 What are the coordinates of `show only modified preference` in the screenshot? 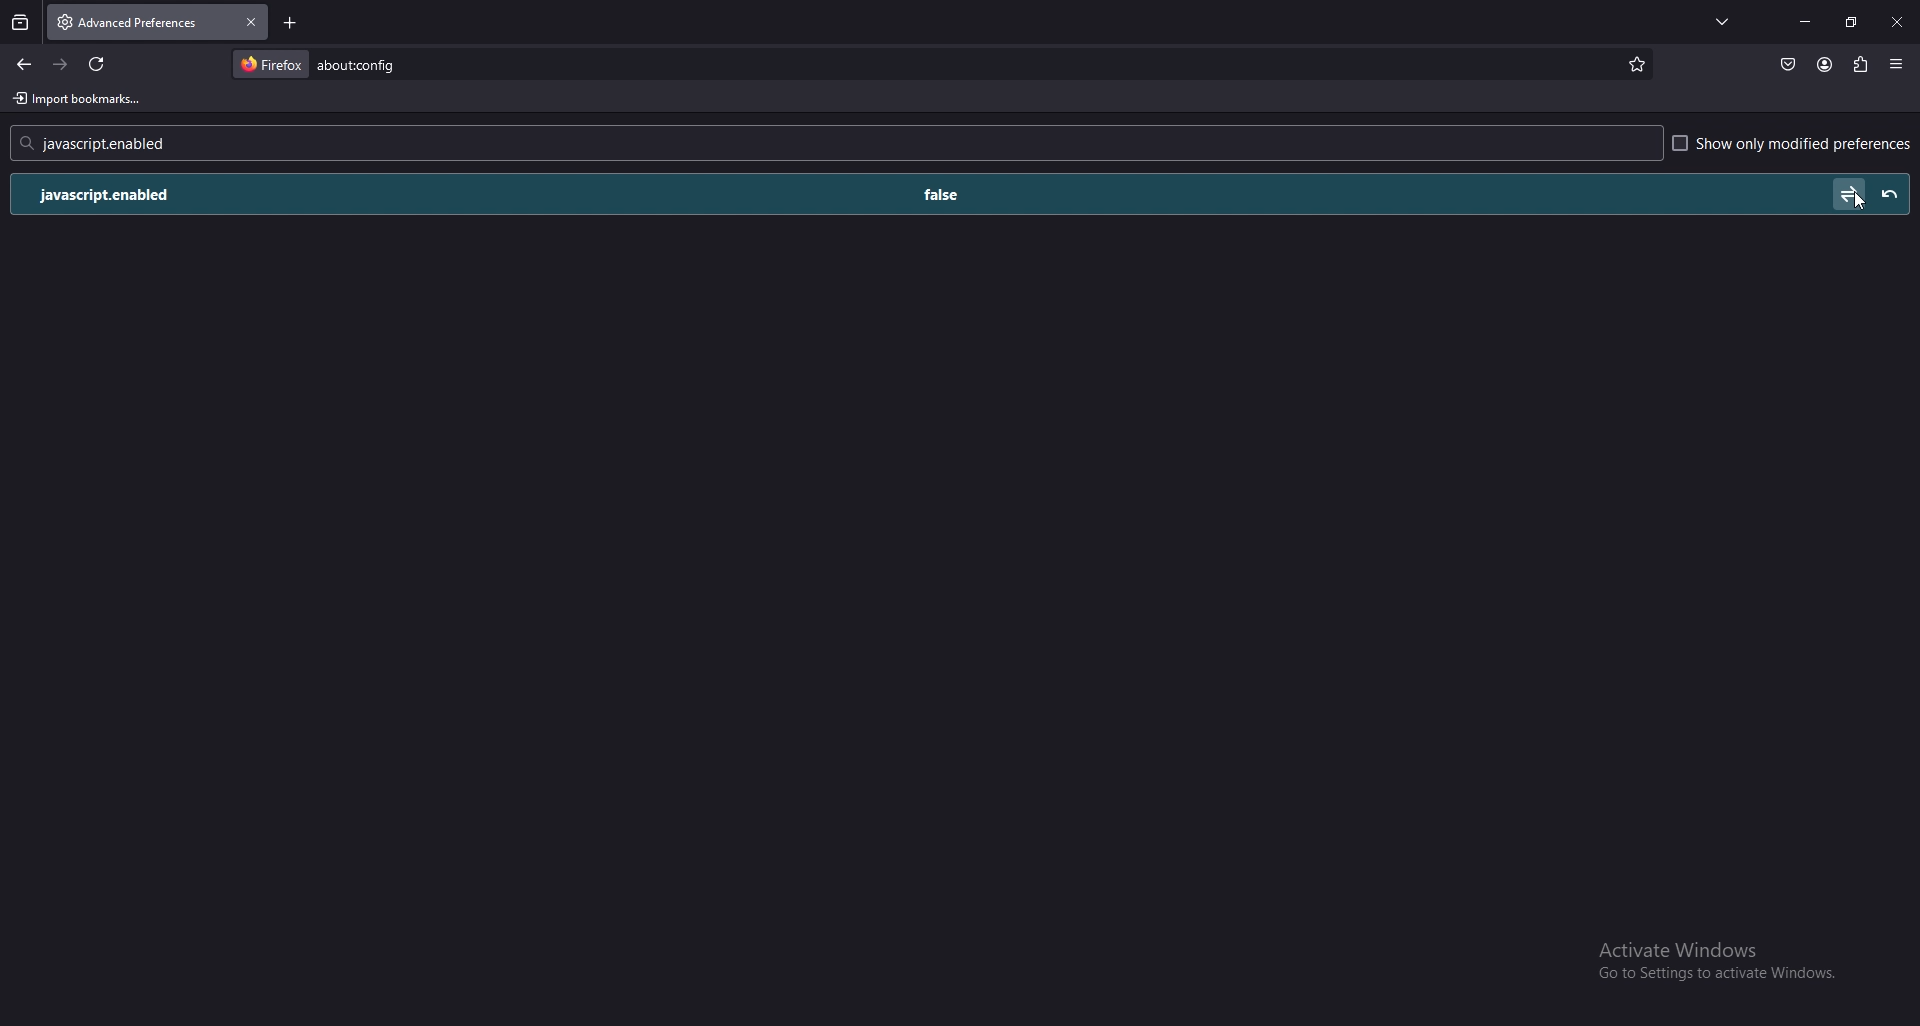 It's located at (1793, 145).